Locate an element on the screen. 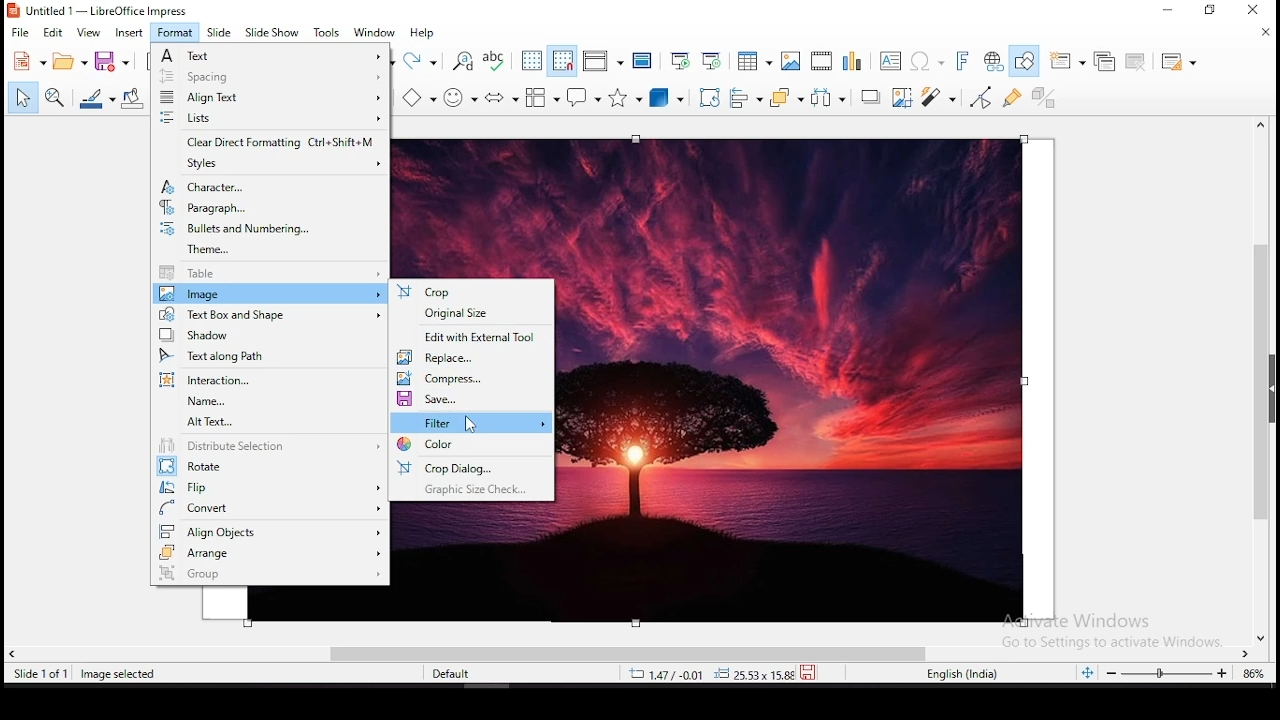  icon and filename - LibreOffice Impress is located at coordinates (100, 11).